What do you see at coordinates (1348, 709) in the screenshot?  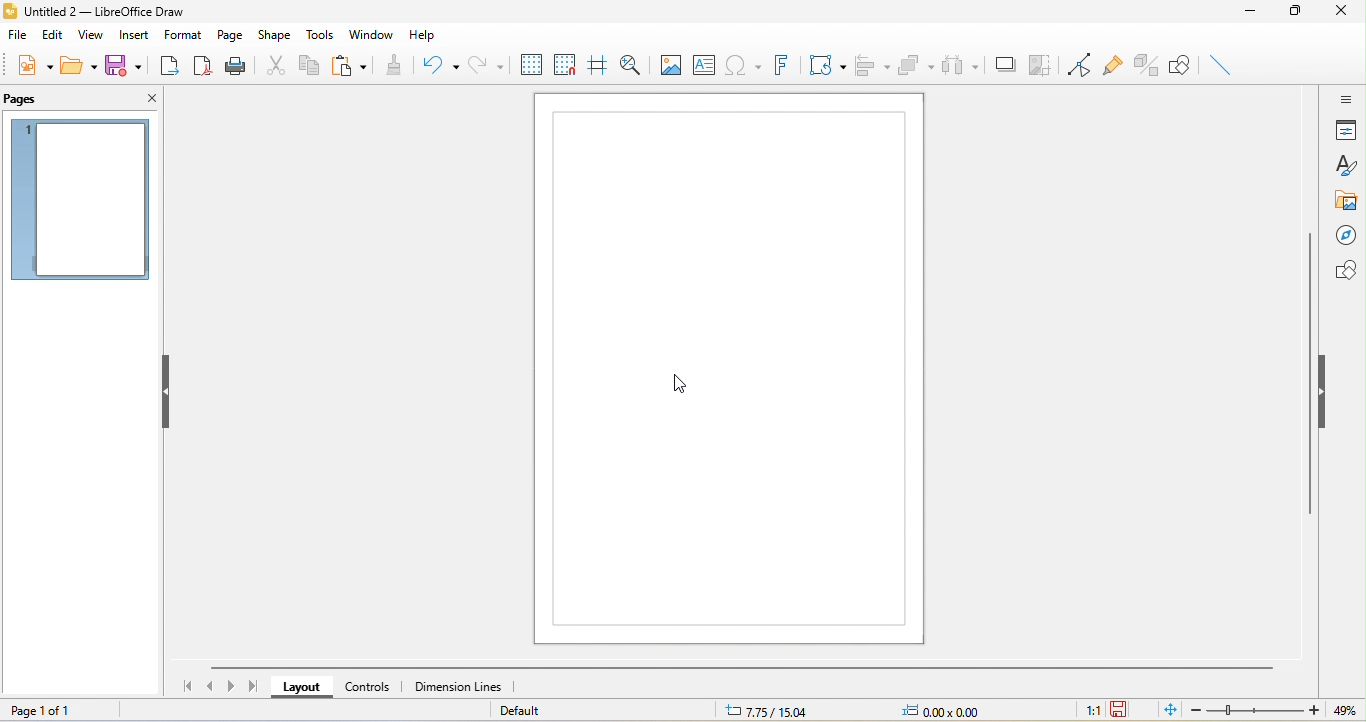 I see `49%` at bounding box center [1348, 709].